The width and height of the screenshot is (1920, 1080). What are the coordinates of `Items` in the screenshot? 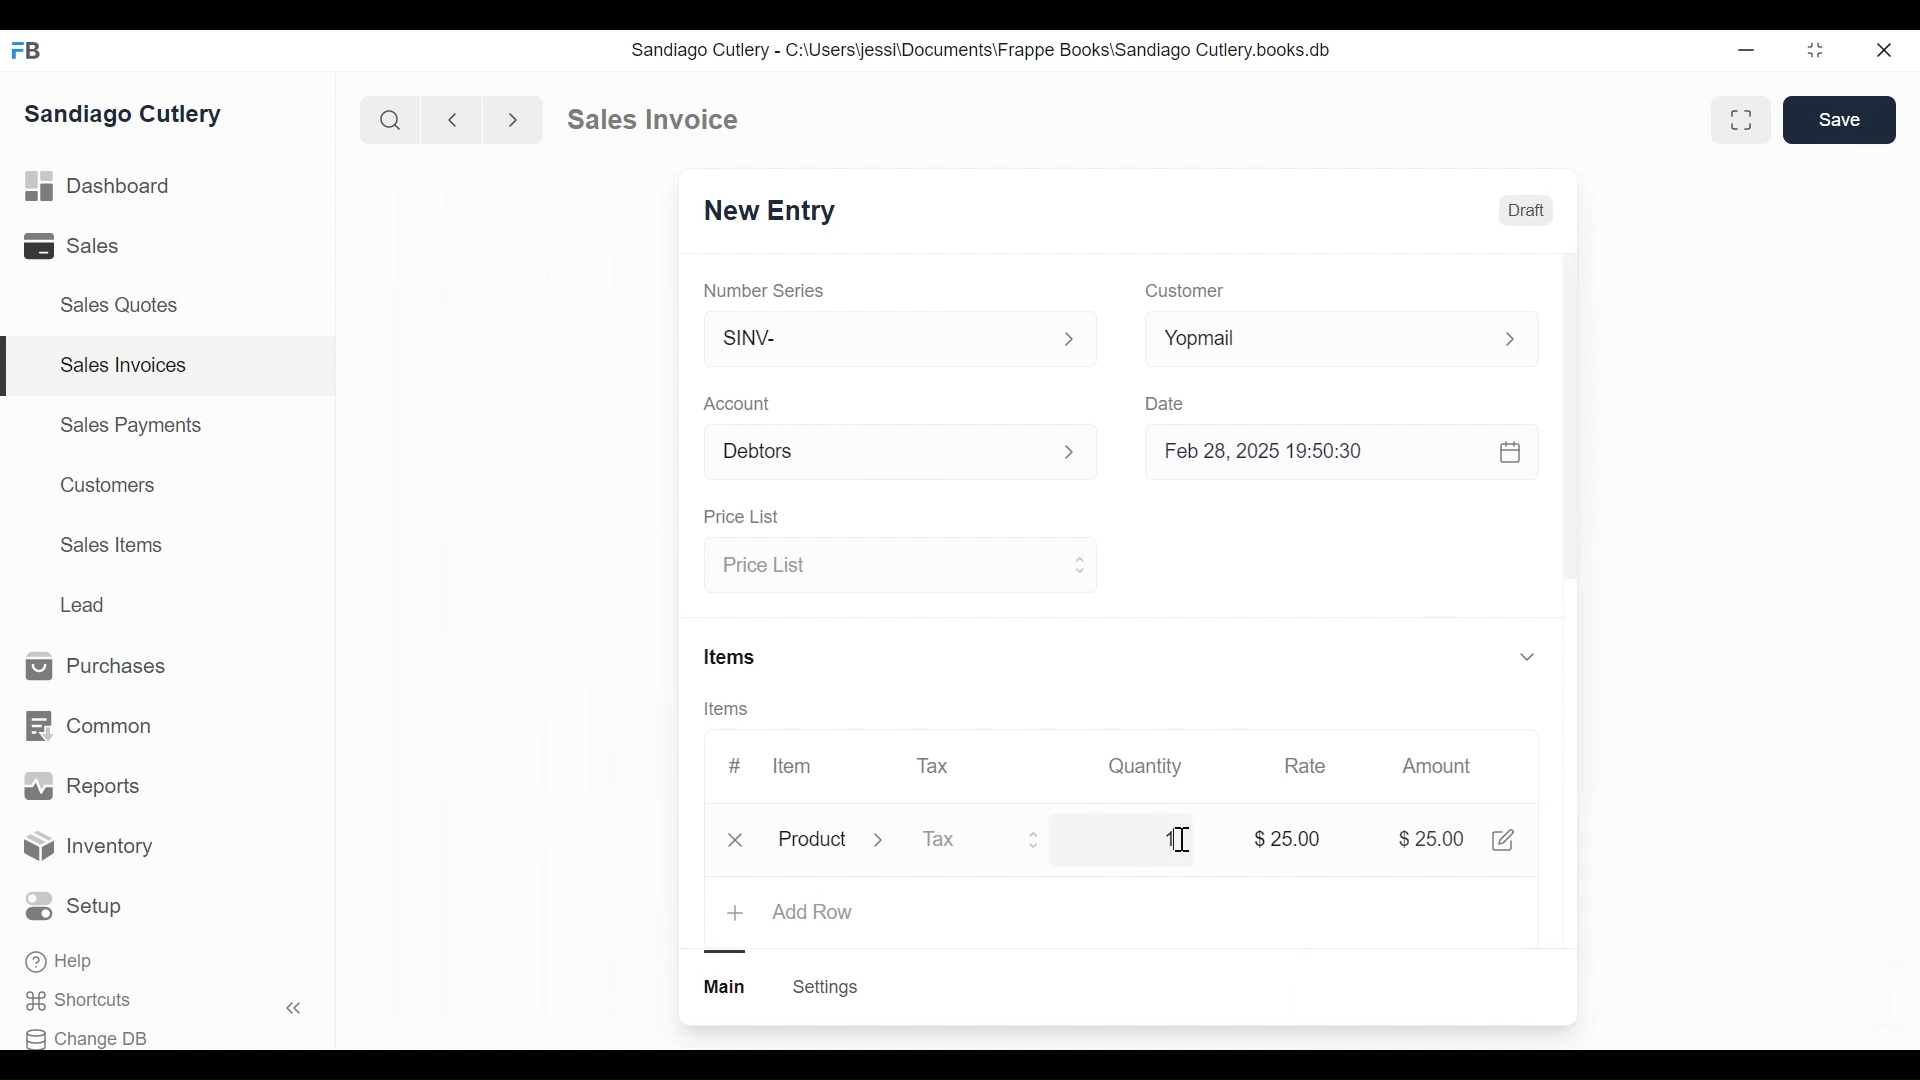 It's located at (733, 655).